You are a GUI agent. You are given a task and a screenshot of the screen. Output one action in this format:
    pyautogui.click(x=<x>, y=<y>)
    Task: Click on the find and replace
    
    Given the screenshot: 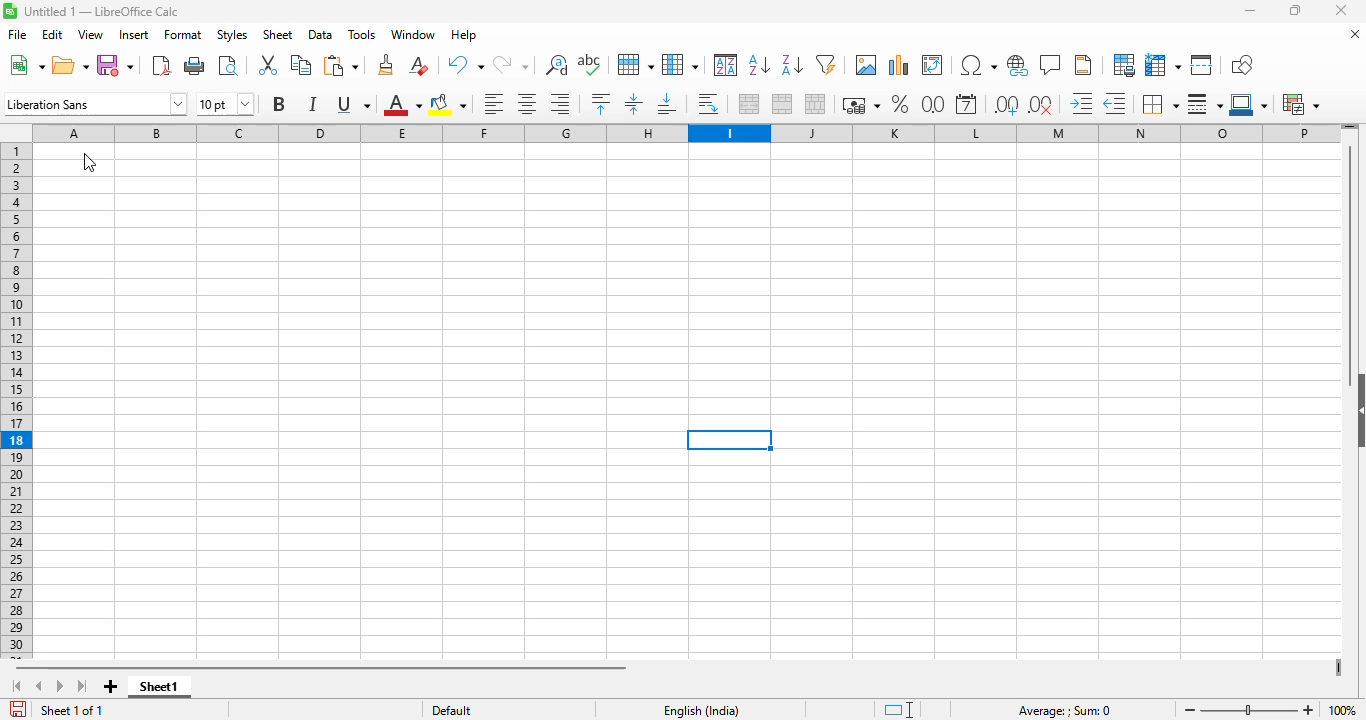 What is the action you would take?
    pyautogui.click(x=557, y=65)
    